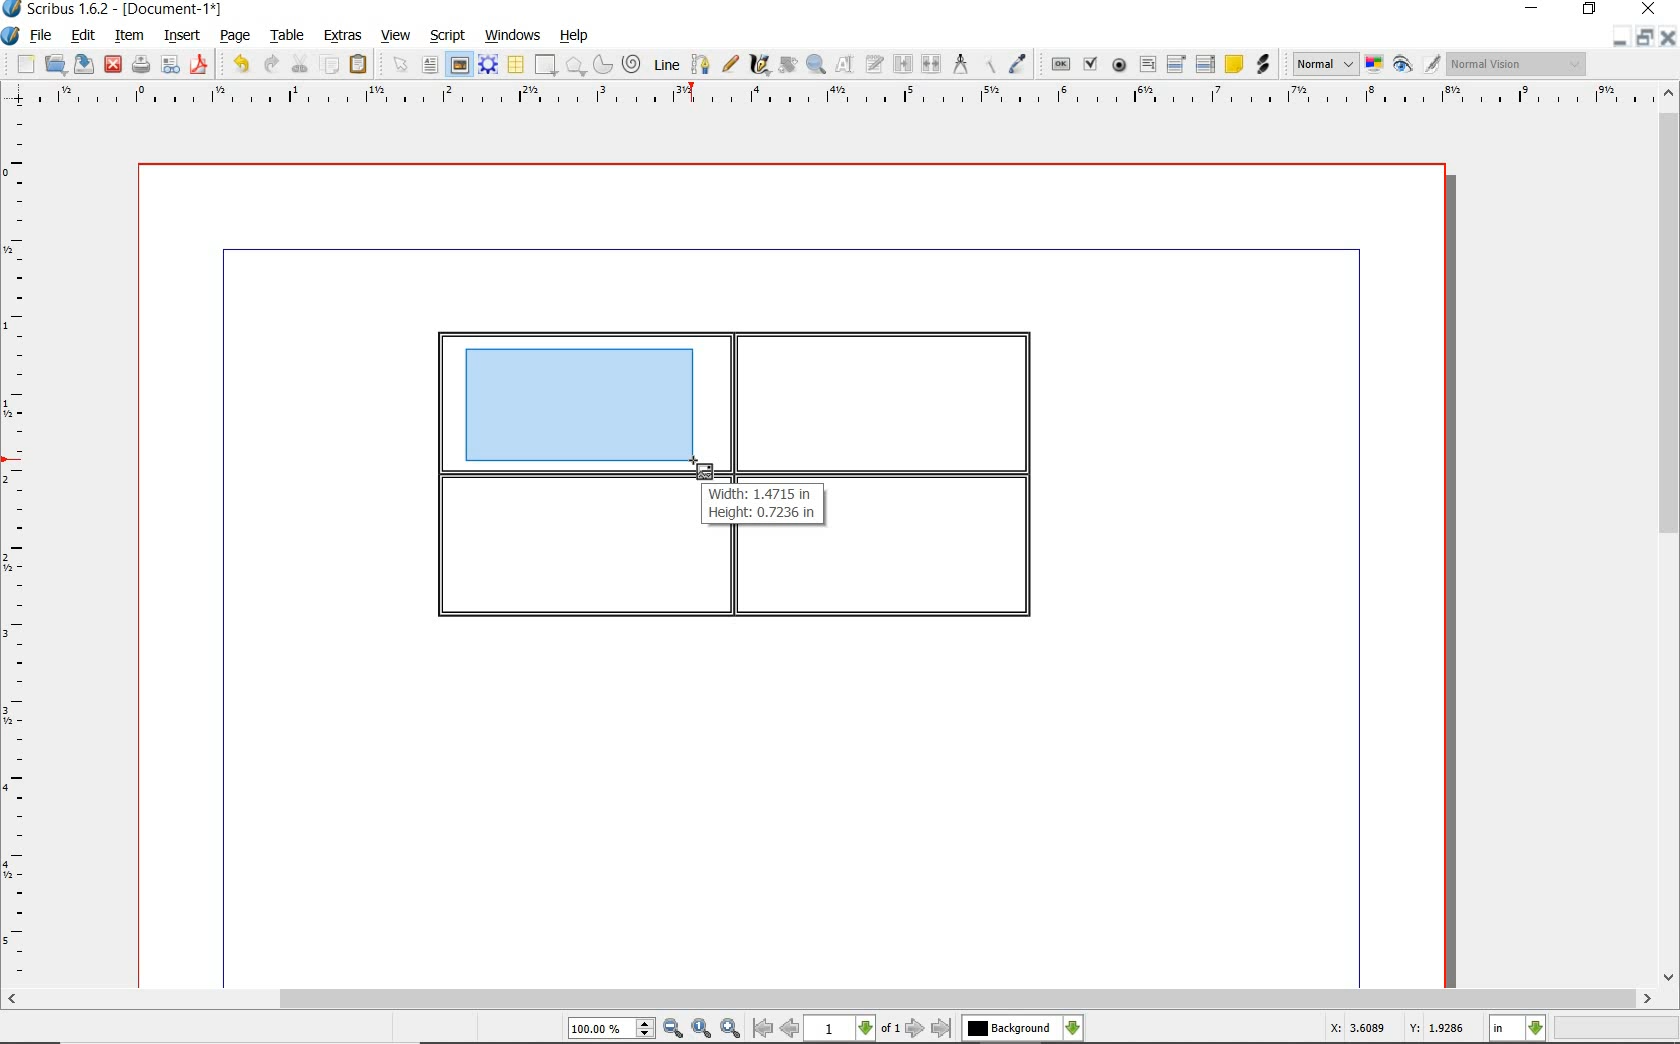  Describe the element at coordinates (789, 1029) in the screenshot. I see `go to previous page` at that location.